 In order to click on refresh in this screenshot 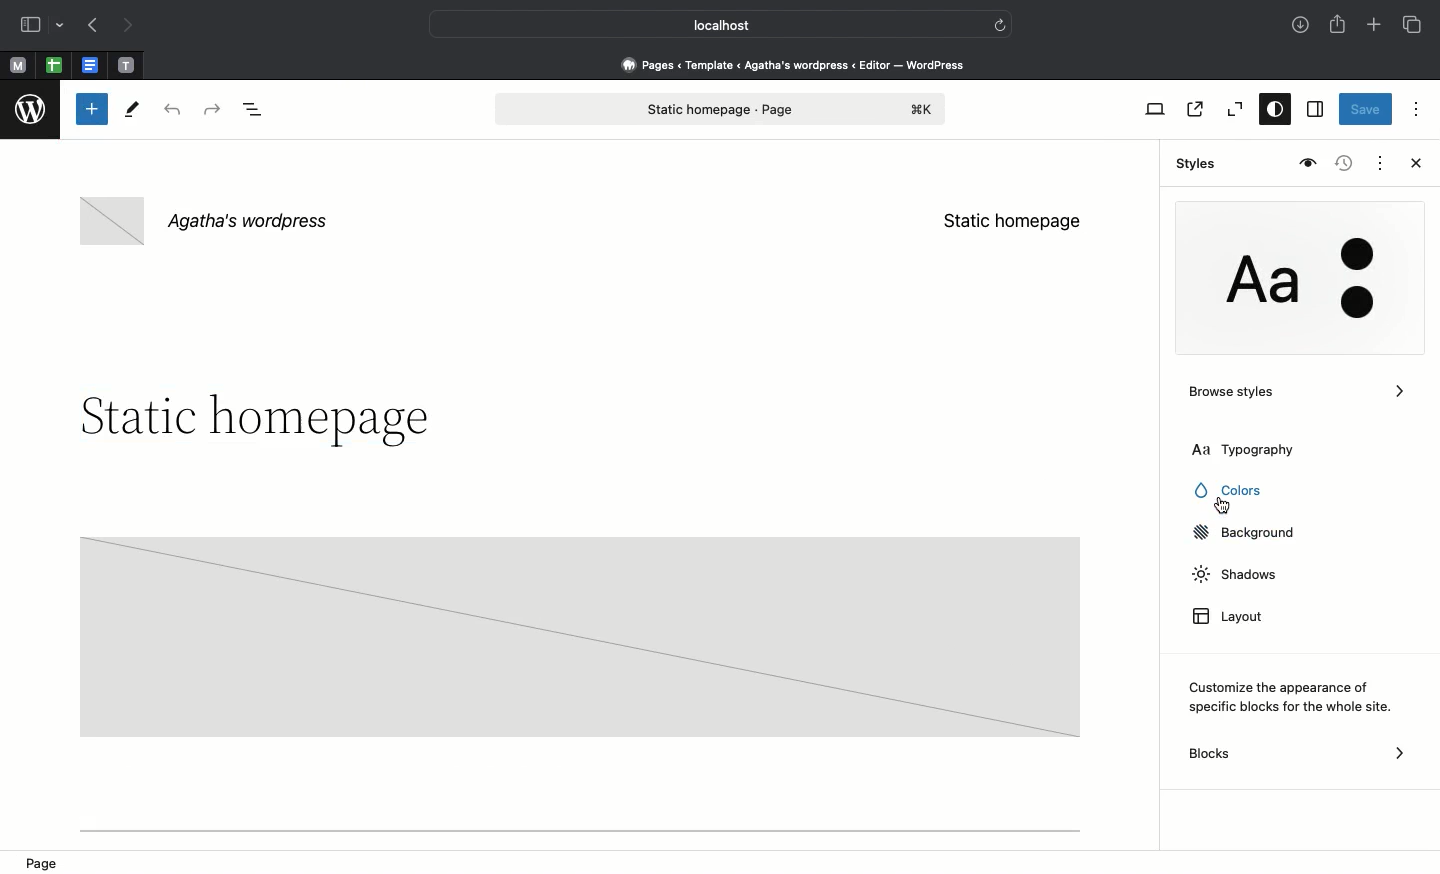, I will do `click(1000, 23)`.